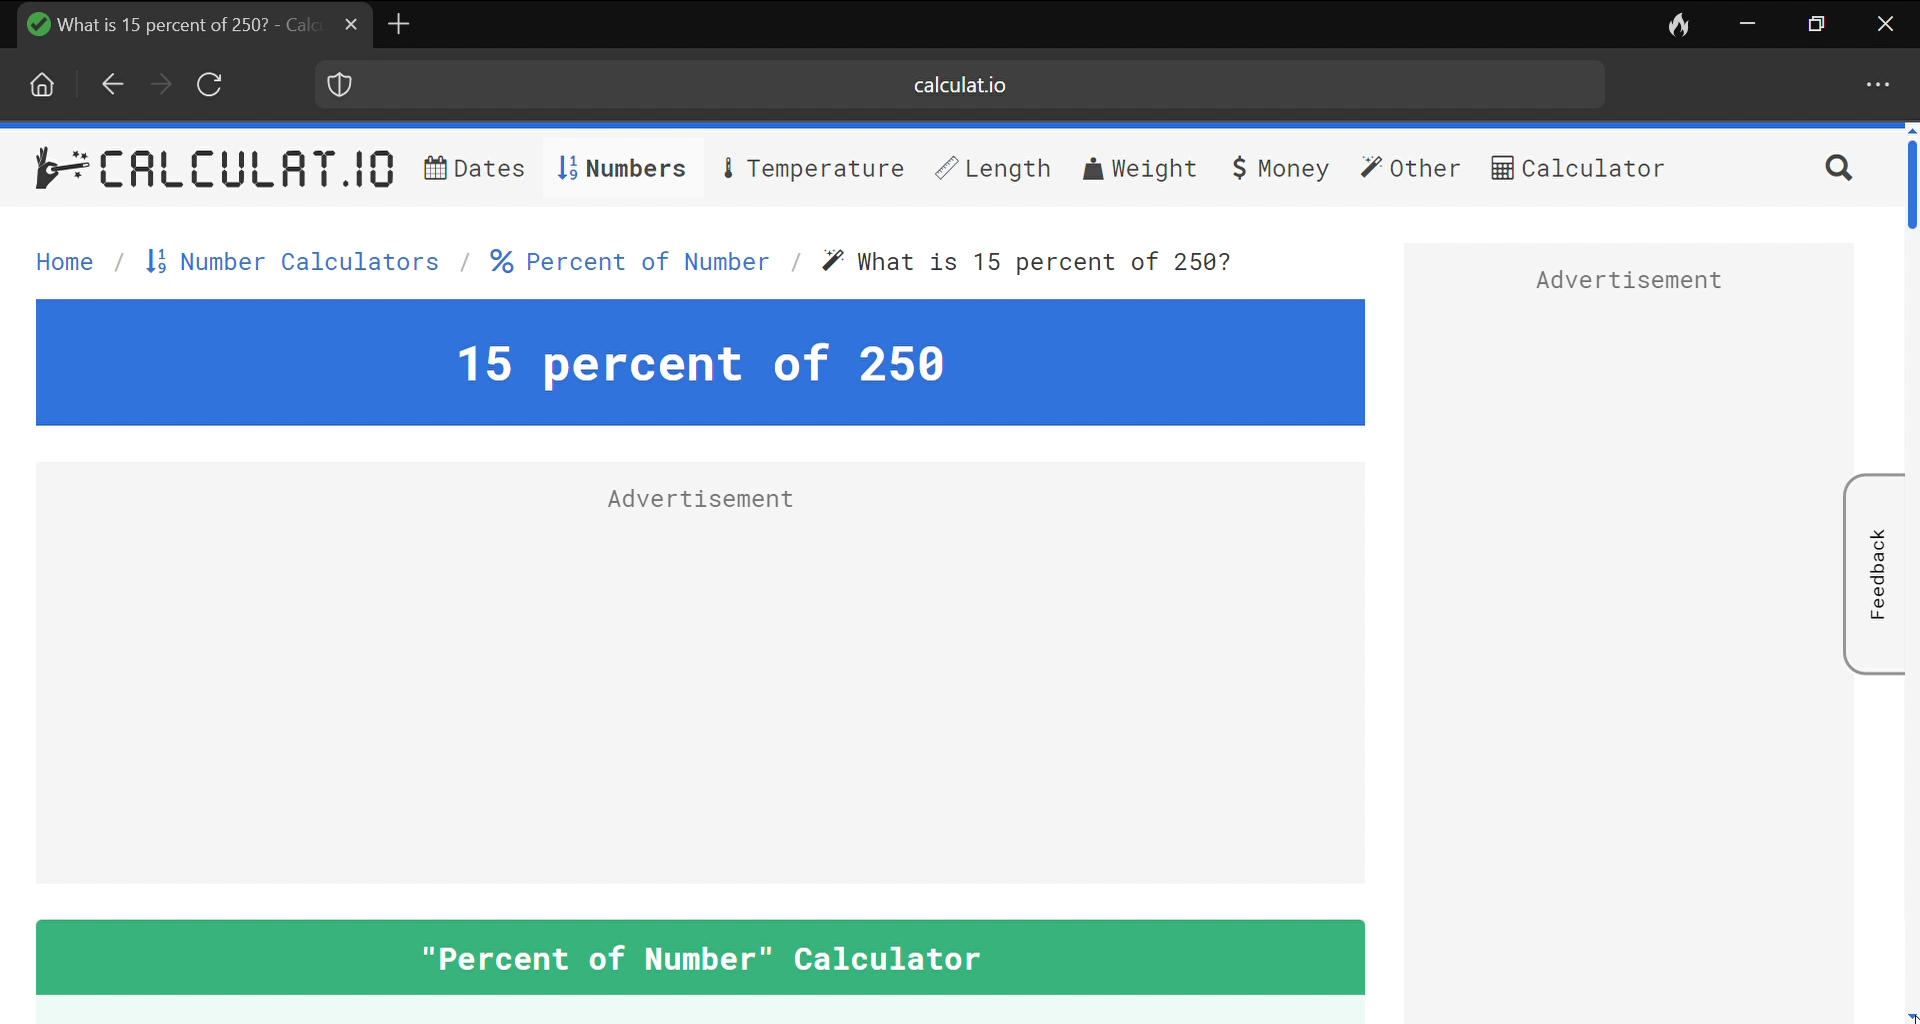  I want to click on Leave no trace, so click(1681, 23).